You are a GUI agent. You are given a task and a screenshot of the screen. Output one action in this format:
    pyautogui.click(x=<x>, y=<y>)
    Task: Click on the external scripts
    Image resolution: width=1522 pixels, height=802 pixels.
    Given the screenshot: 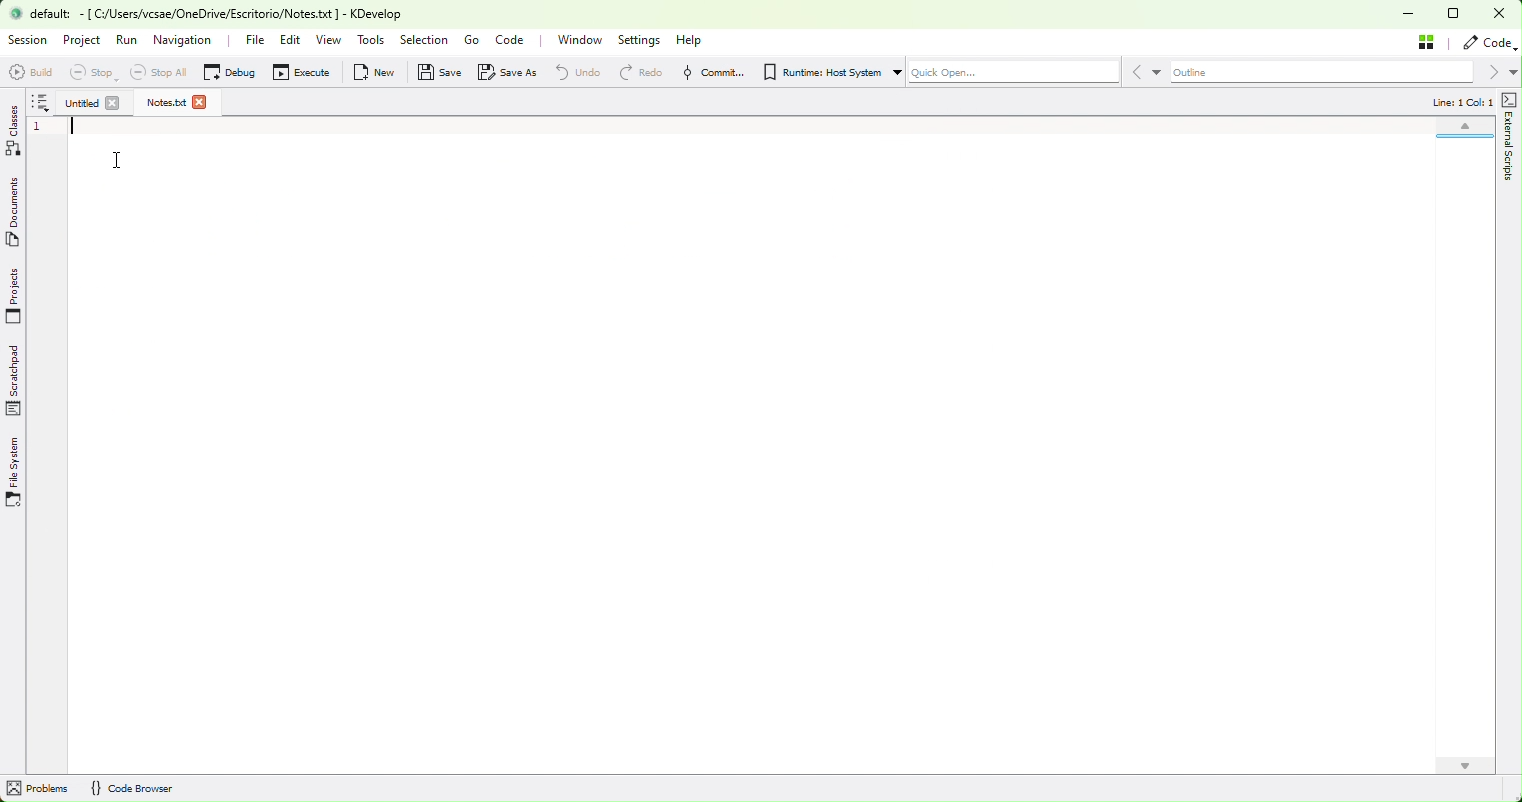 What is the action you would take?
    pyautogui.click(x=1507, y=138)
    